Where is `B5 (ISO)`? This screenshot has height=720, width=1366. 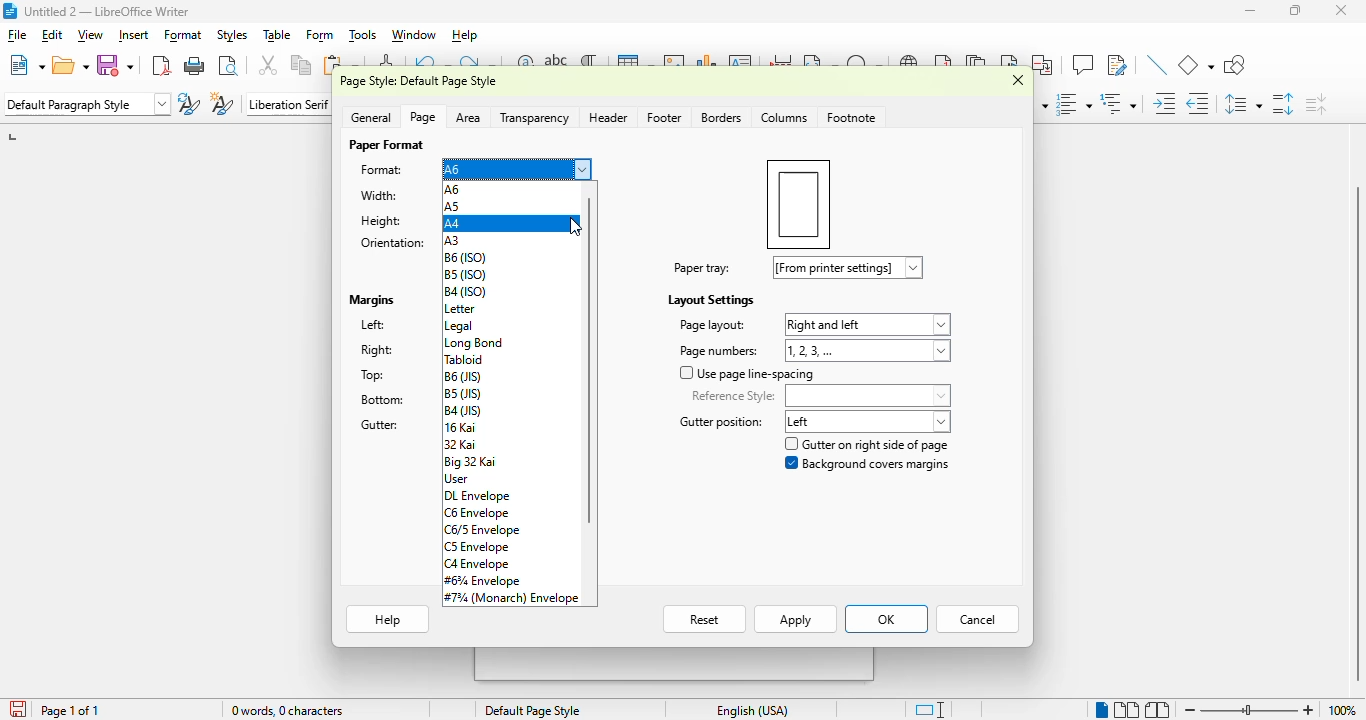
B5 (ISO) is located at coordinates (466, 275).